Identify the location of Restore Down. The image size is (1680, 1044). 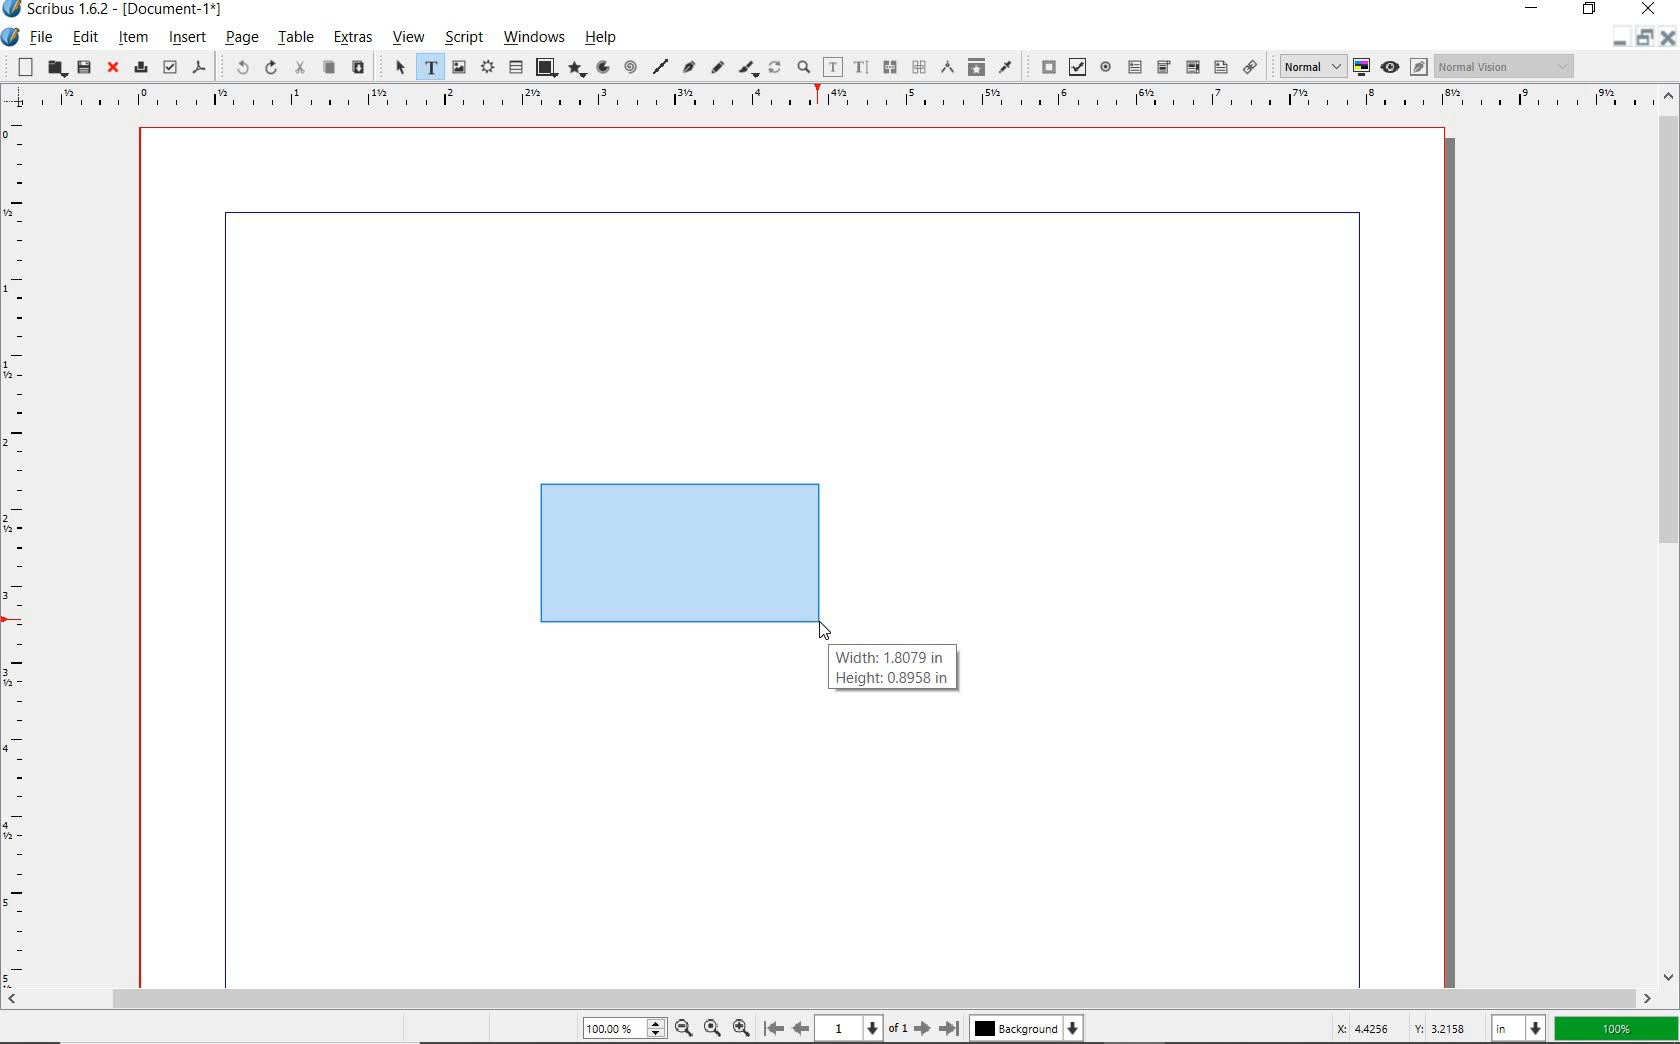
(1619, 37).